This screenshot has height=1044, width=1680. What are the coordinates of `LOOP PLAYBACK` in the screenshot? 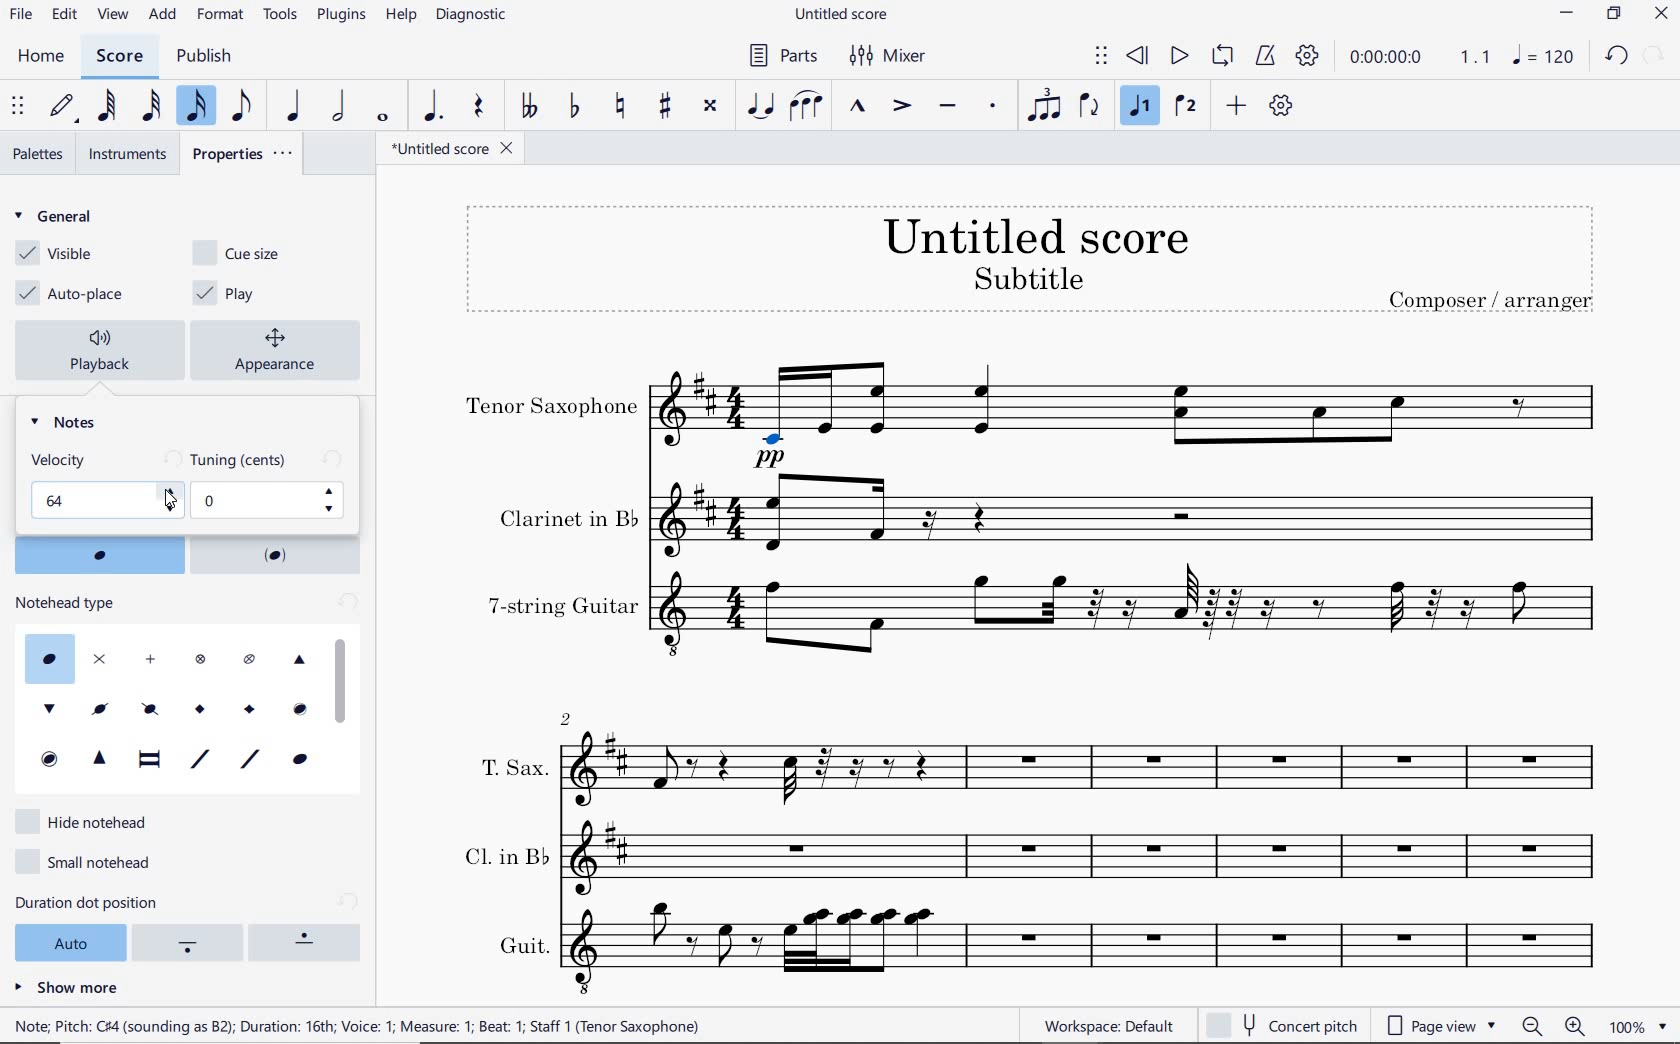 It's located at (1225, 57).